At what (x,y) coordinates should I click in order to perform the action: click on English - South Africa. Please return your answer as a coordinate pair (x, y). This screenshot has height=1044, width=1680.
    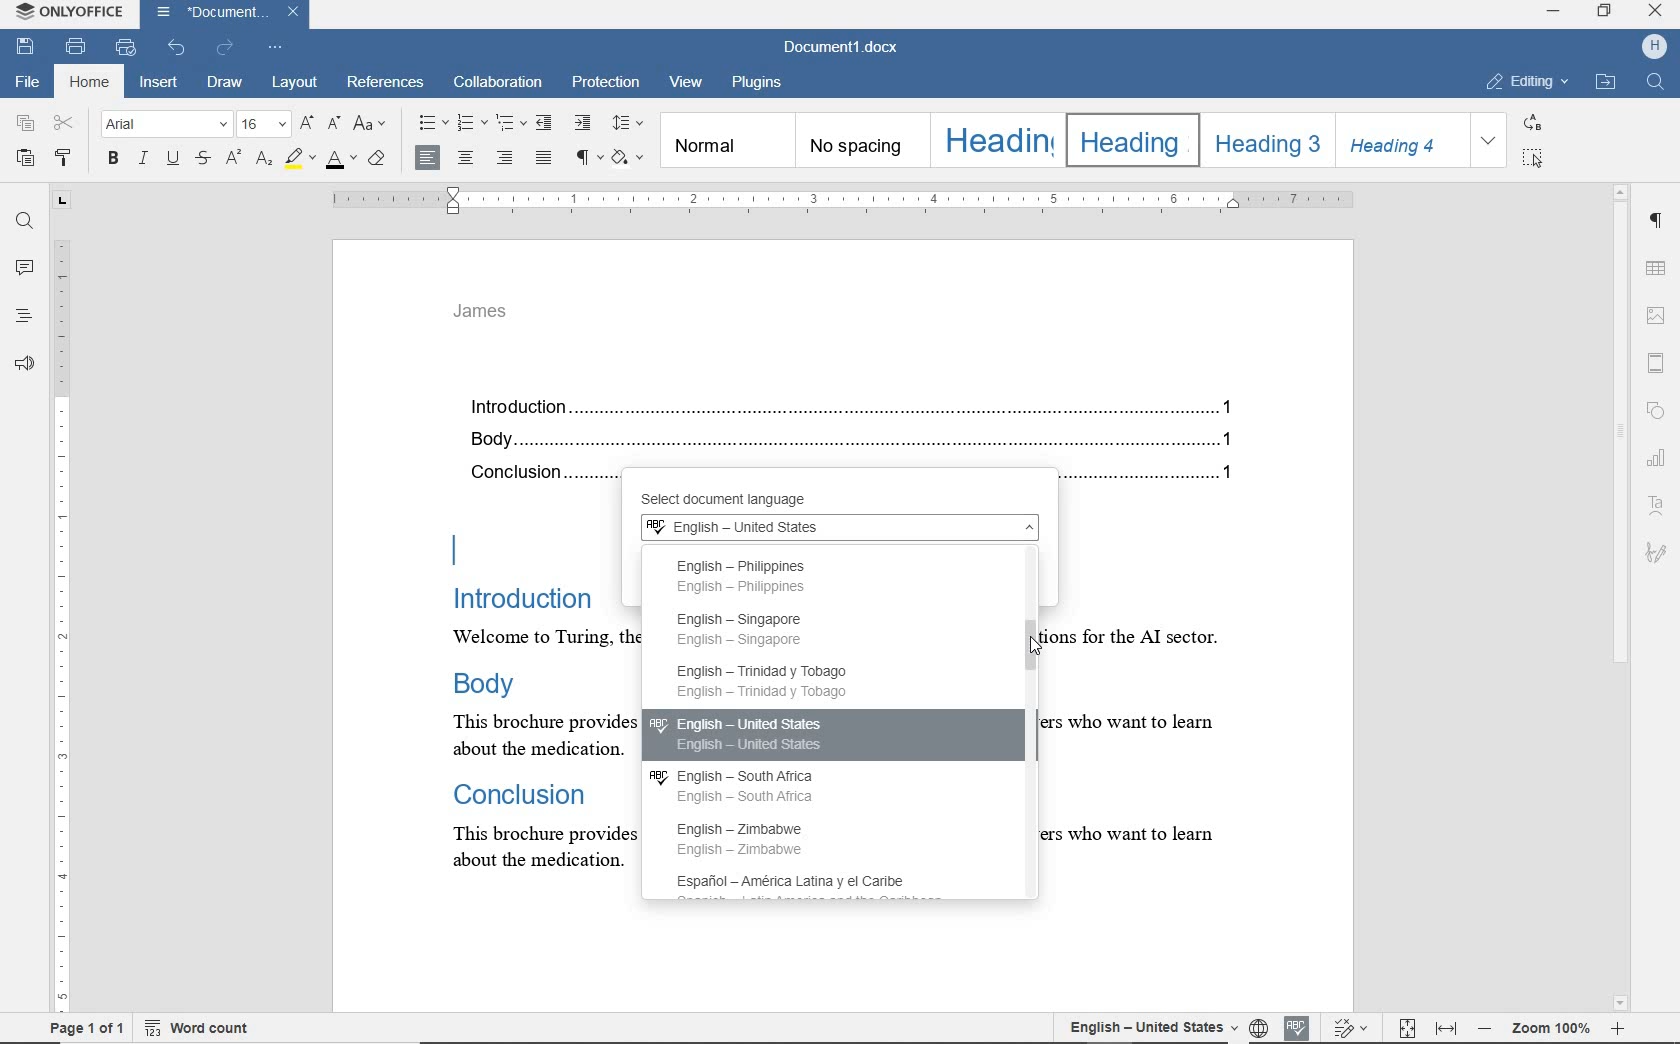
    Looking at the image, I should click on (744, 788).